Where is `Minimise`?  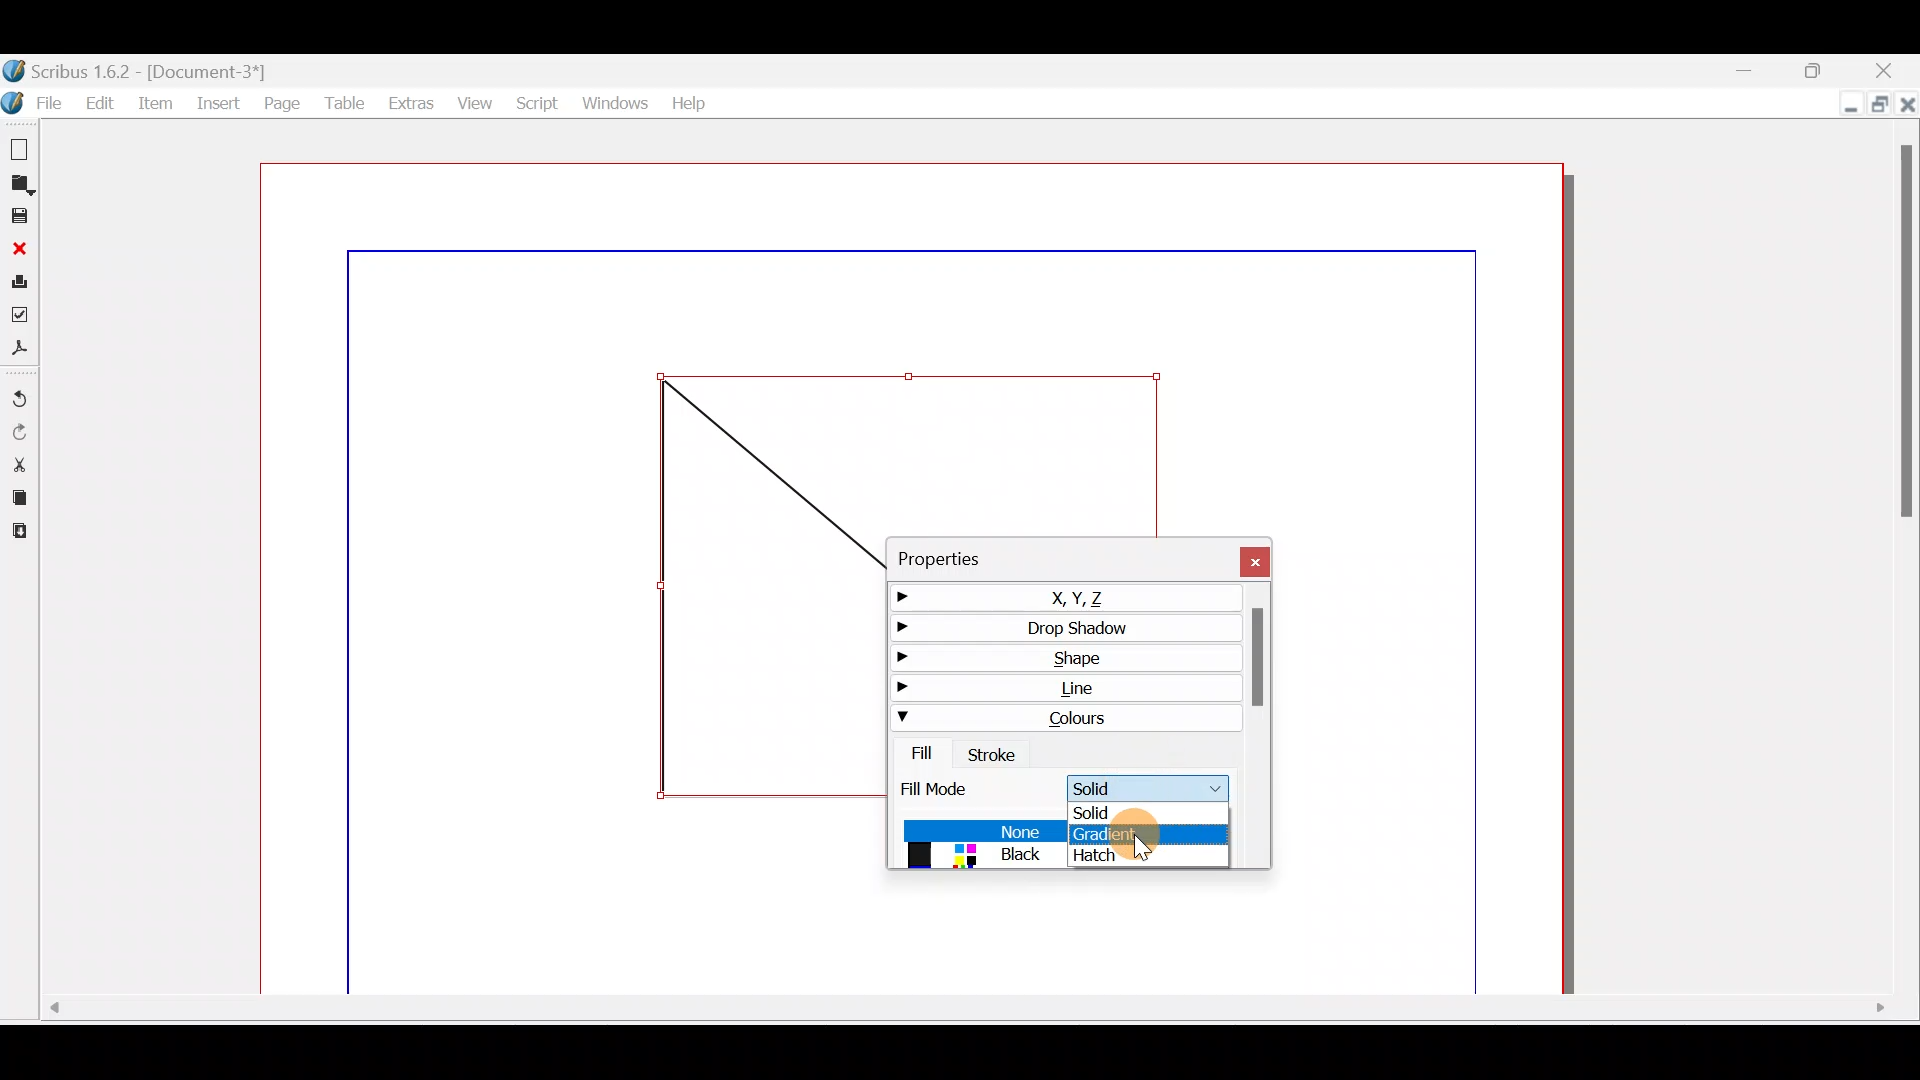
Minimise is located at coordinates (1840, 107).